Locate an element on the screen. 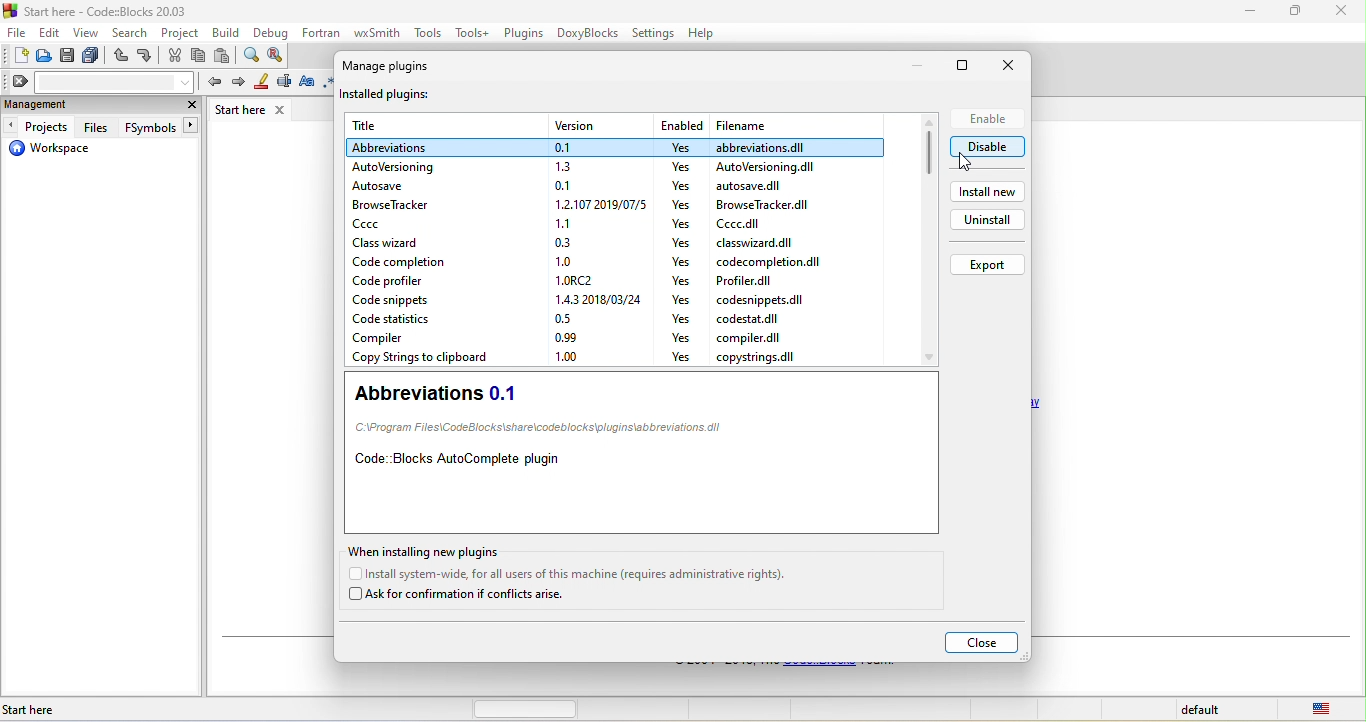 This screenshot has width=1366, height=722. file is located at coordinates (753, 186).